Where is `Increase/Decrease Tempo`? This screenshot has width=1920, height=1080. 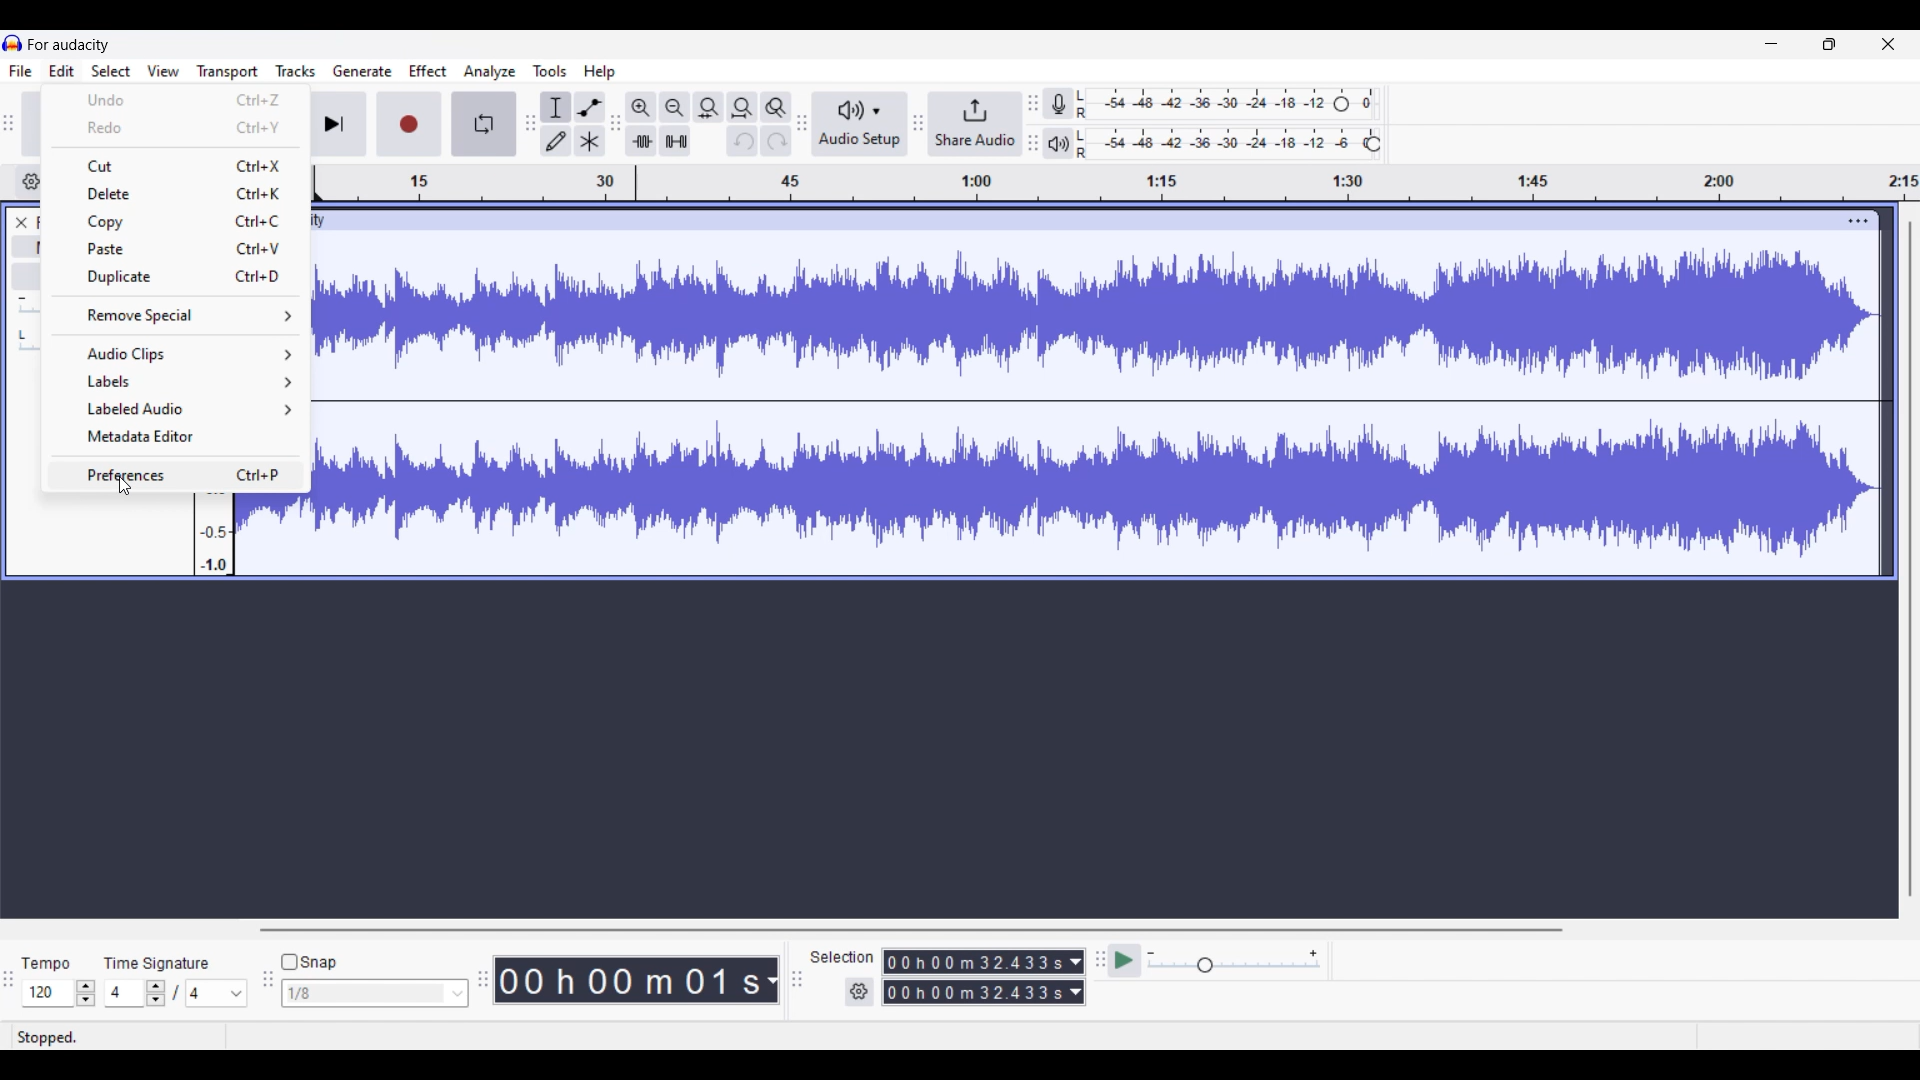
Increase/Decrease Tempo is located at coordinates (86, 993).